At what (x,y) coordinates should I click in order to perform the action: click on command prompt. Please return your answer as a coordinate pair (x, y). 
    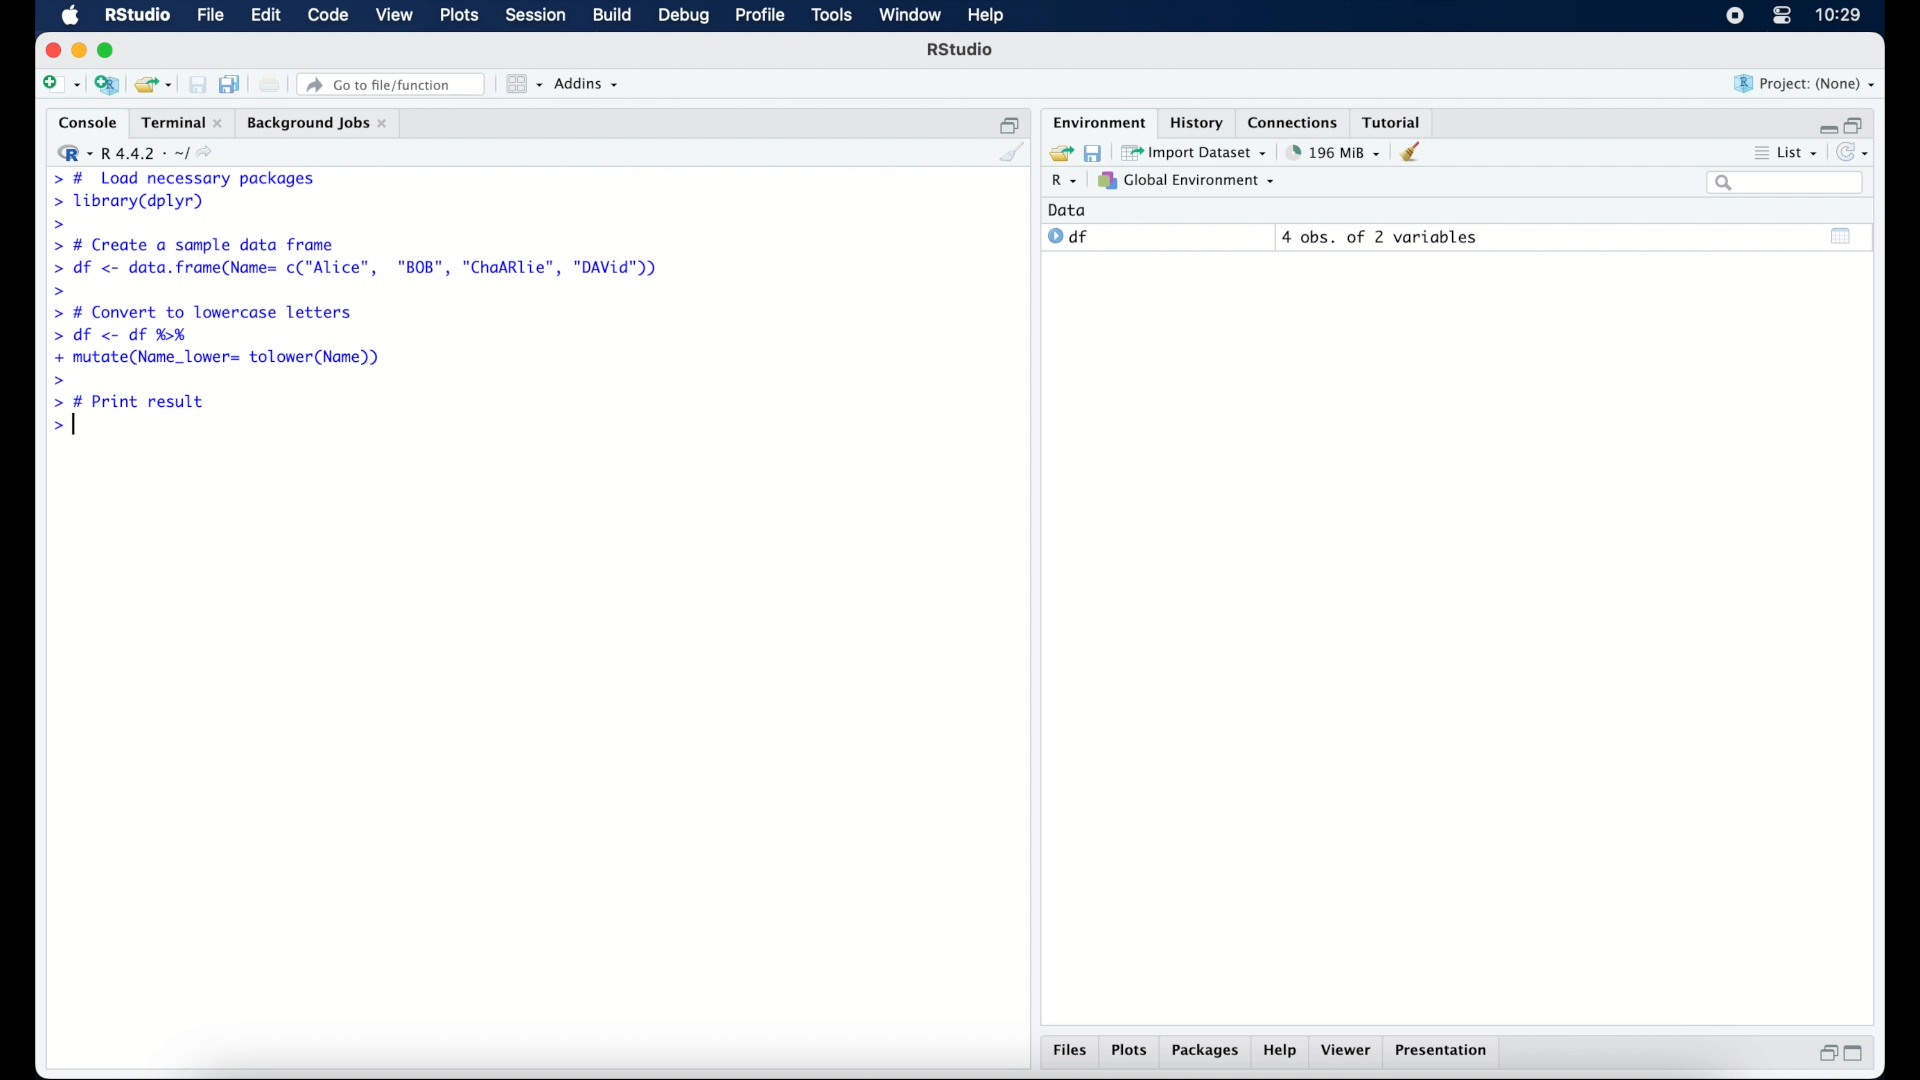
    Looking at the image, I should click on (60, 380).